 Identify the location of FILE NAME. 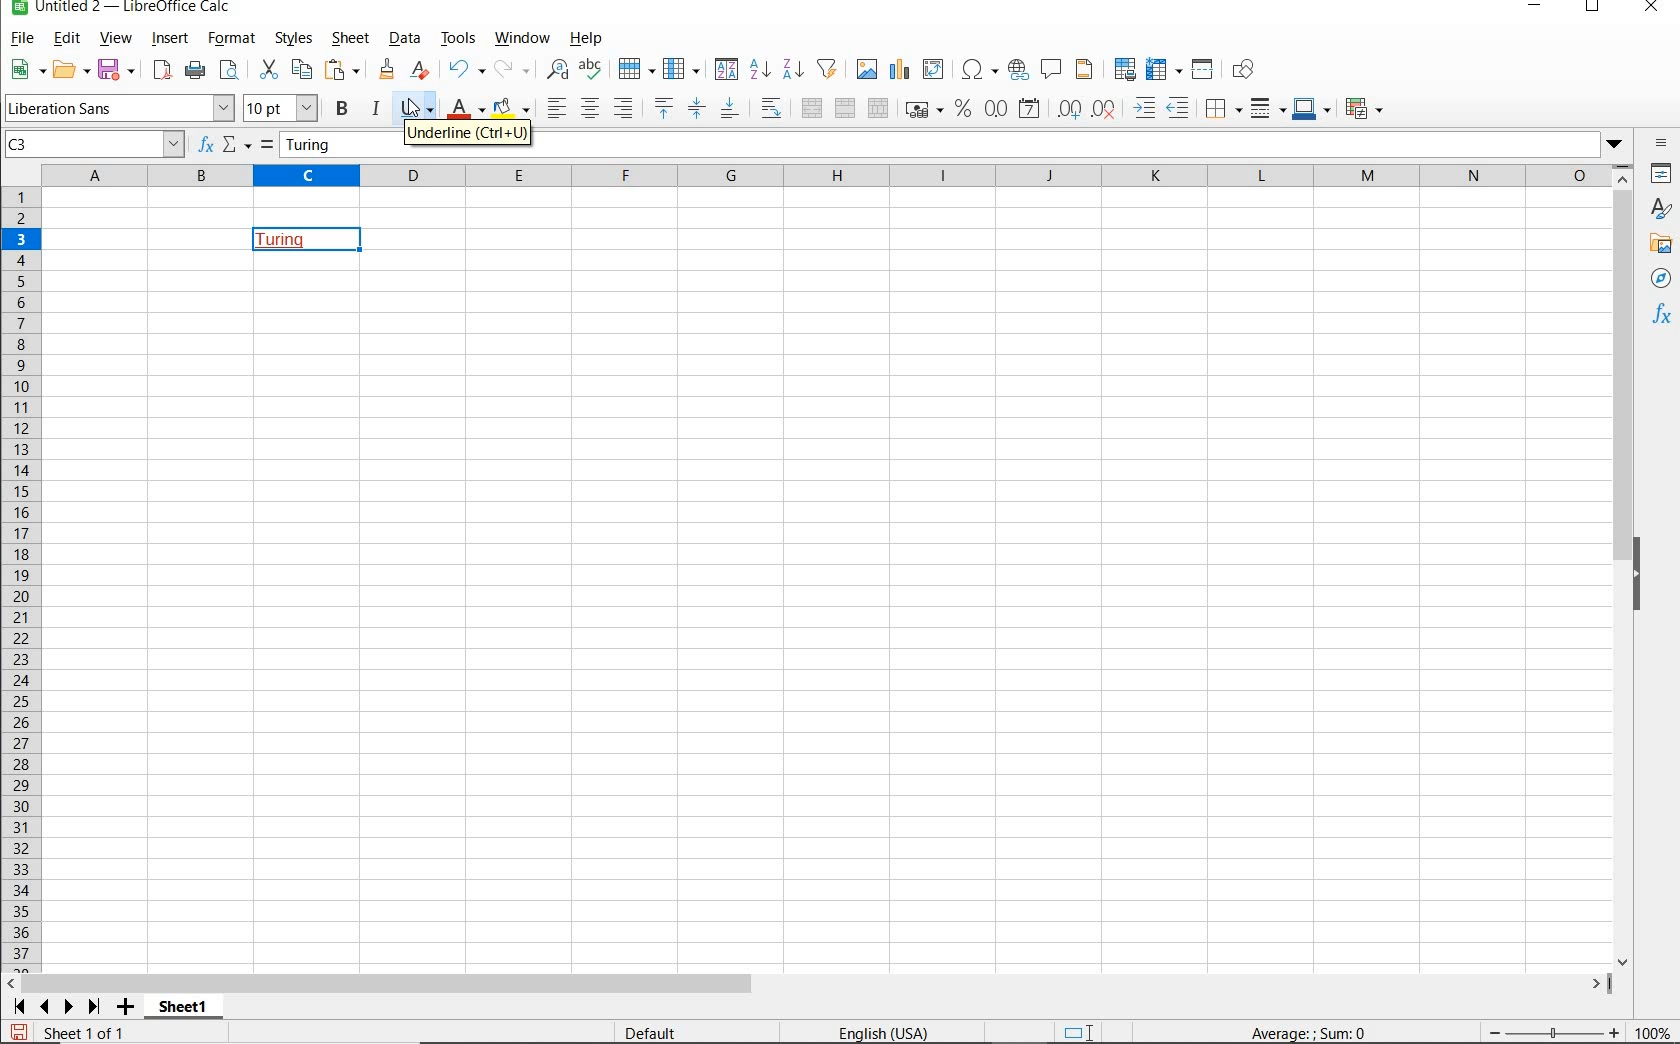
(121, 10).